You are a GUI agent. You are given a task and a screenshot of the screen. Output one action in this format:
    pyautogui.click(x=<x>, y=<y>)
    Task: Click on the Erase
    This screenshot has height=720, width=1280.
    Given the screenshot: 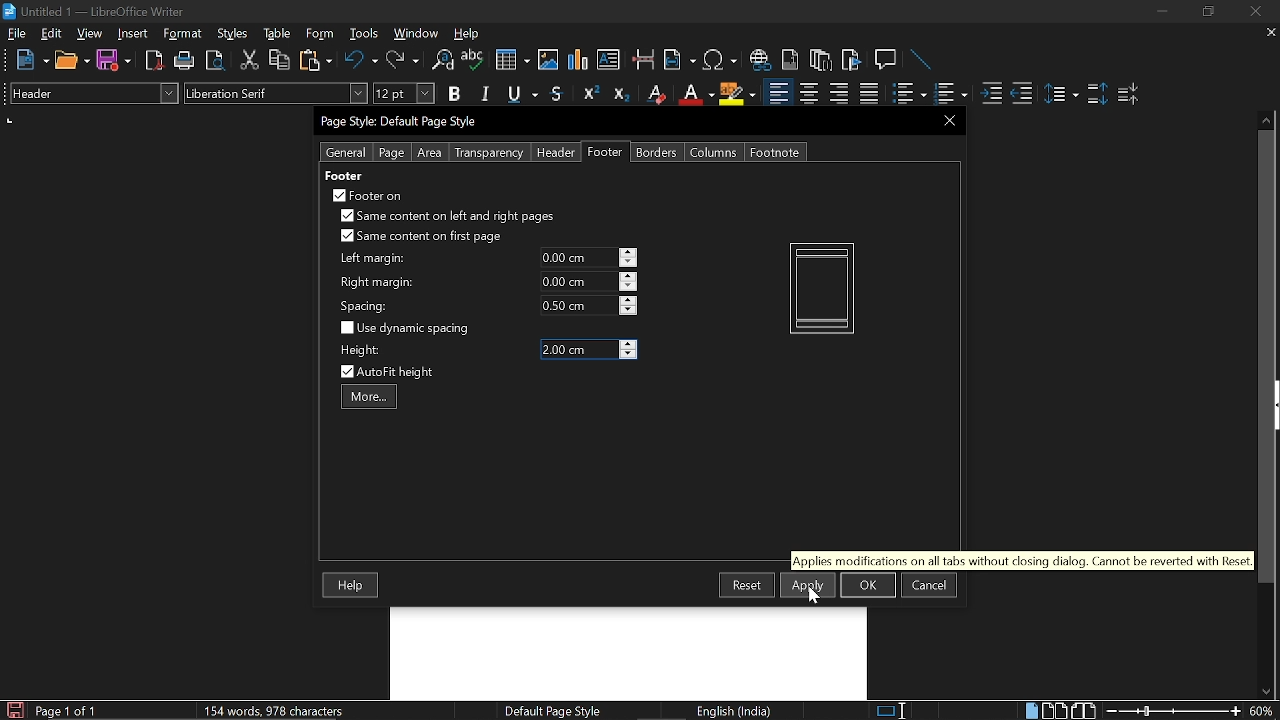 What is the action you would take?
    pyautogui.click(x=655, y=94)
    